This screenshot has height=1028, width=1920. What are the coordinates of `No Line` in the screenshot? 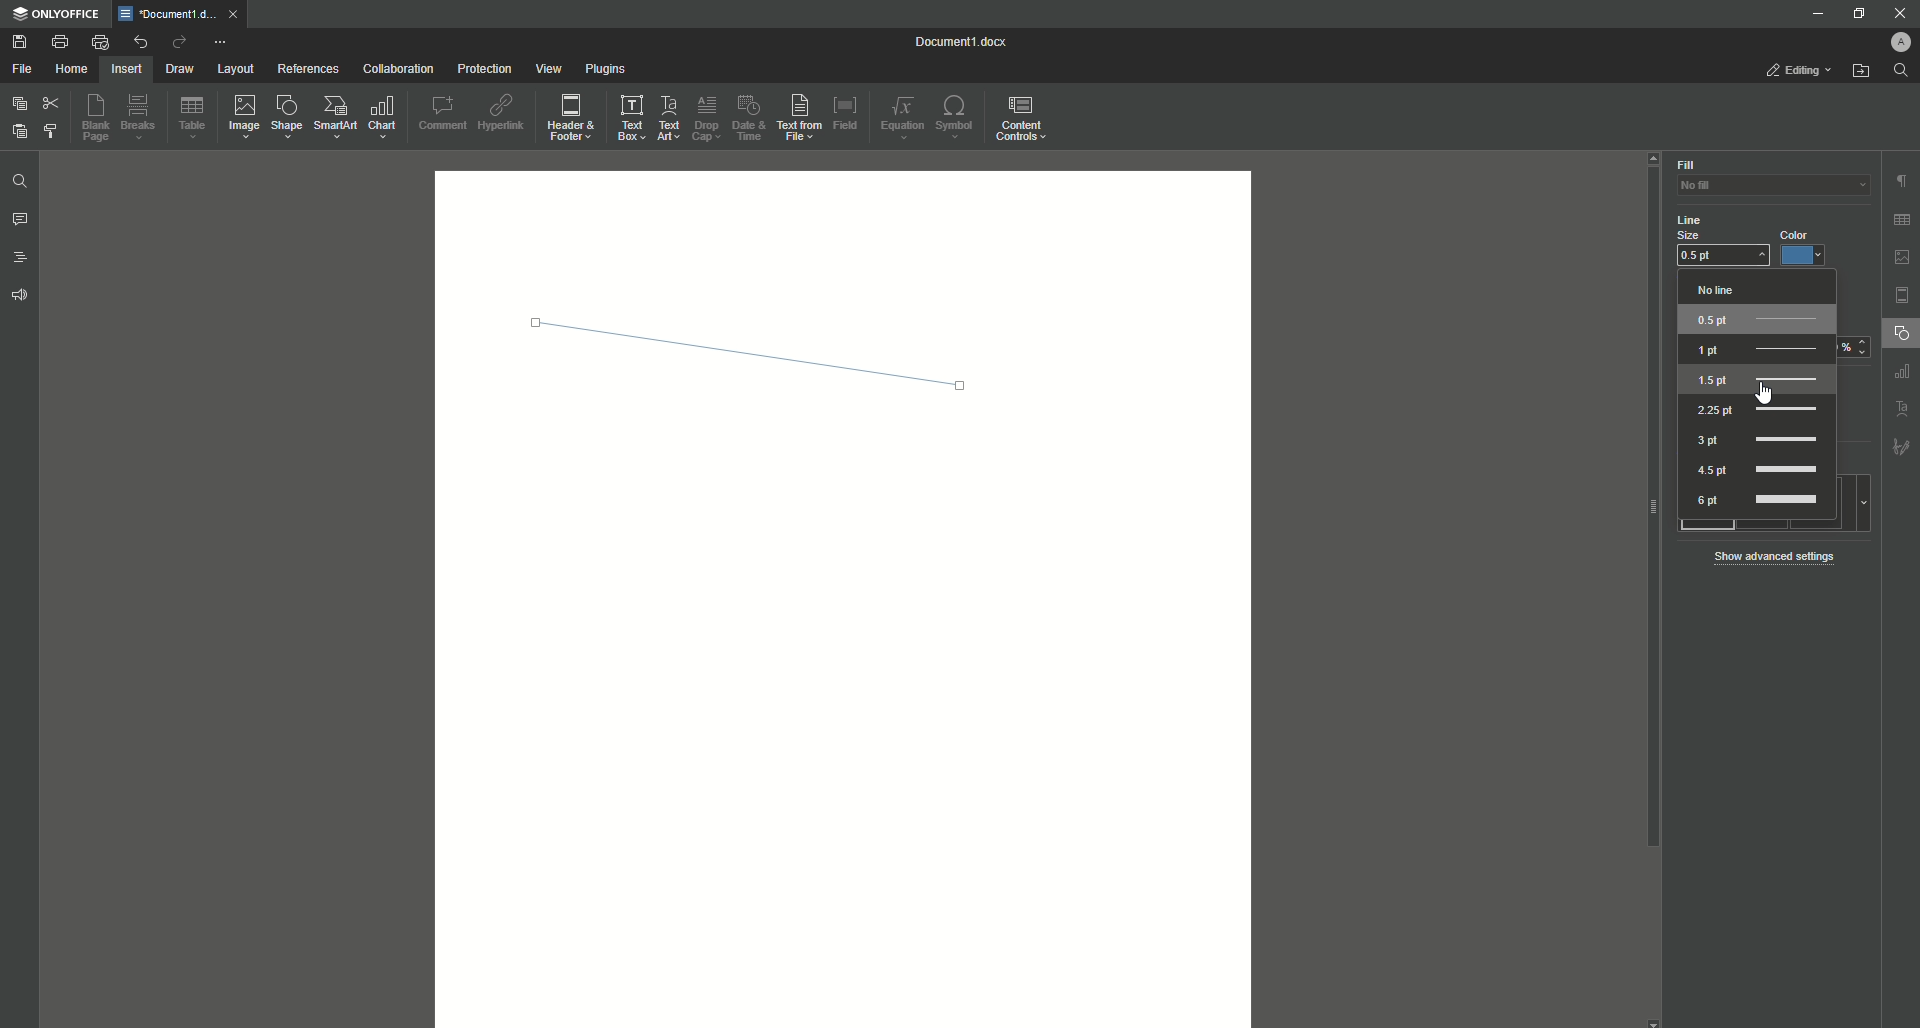 It's located at (1749, 290).